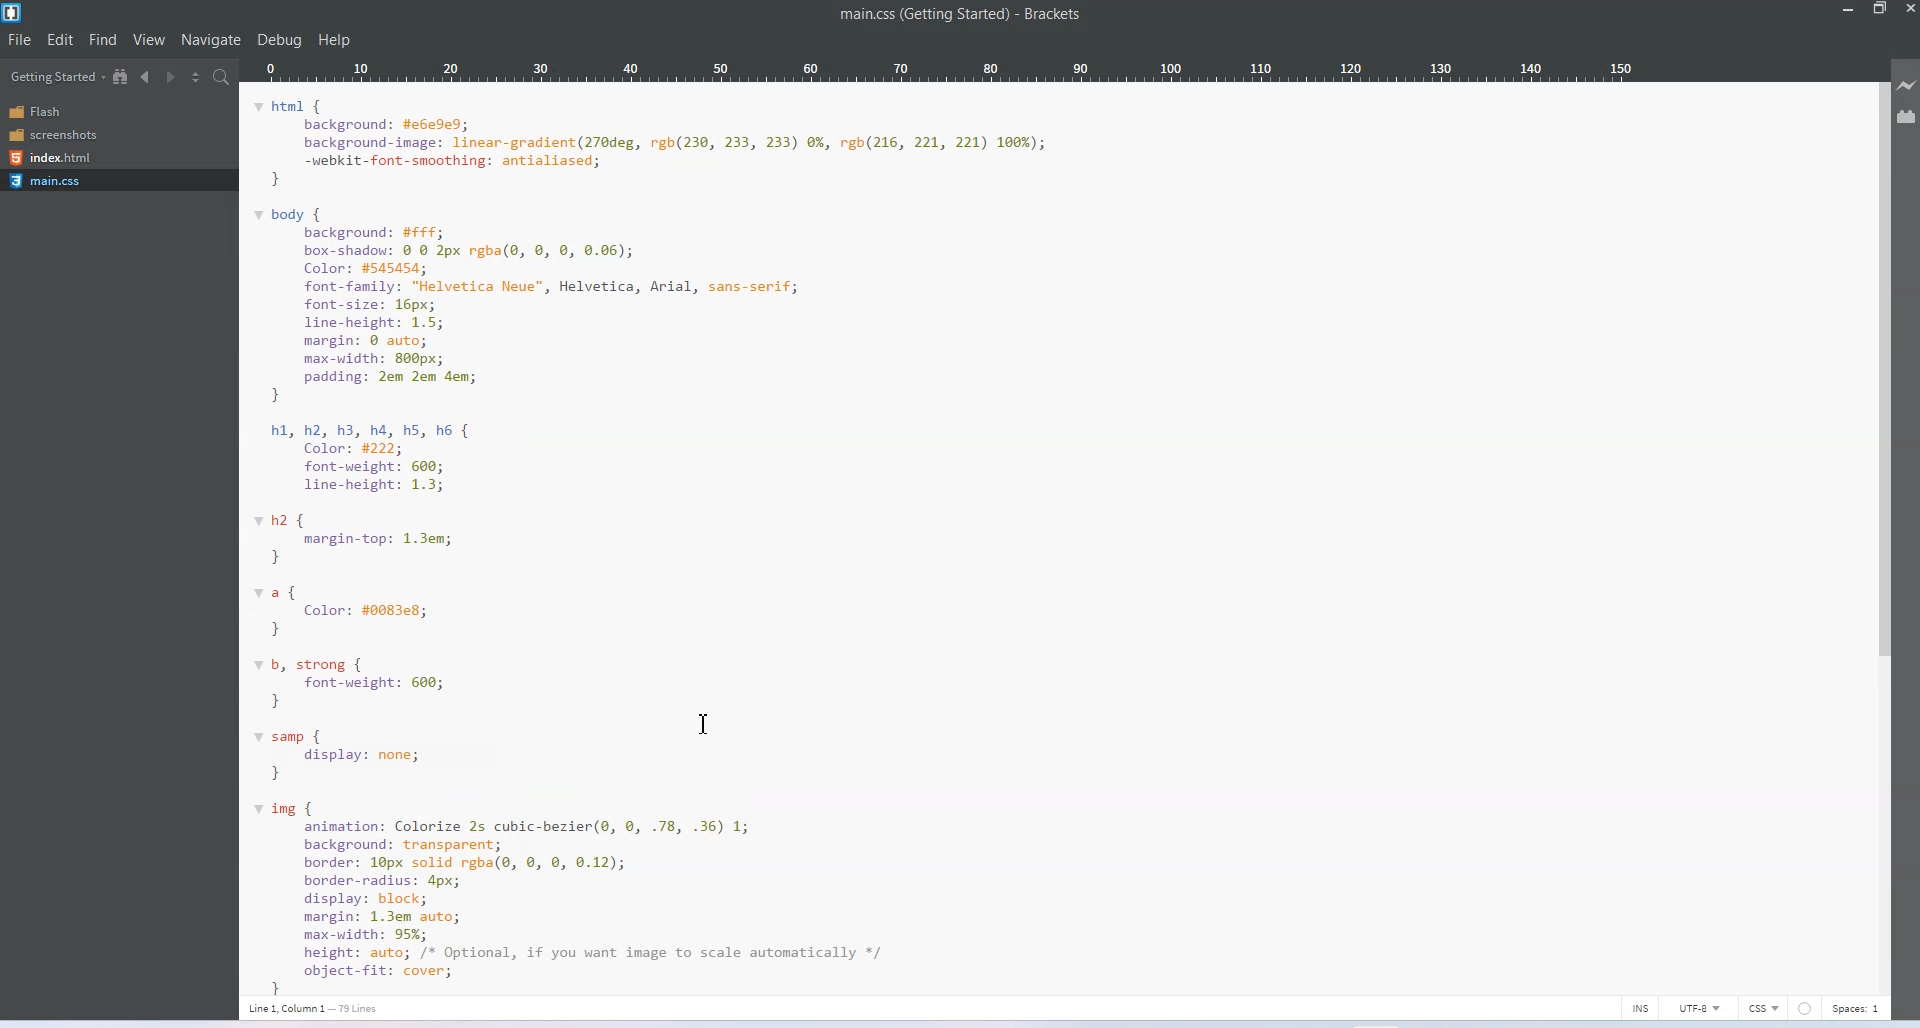  Describe the element at coordinates (1701, 1007) in the screenshot. I see `UTF-8` at that location.